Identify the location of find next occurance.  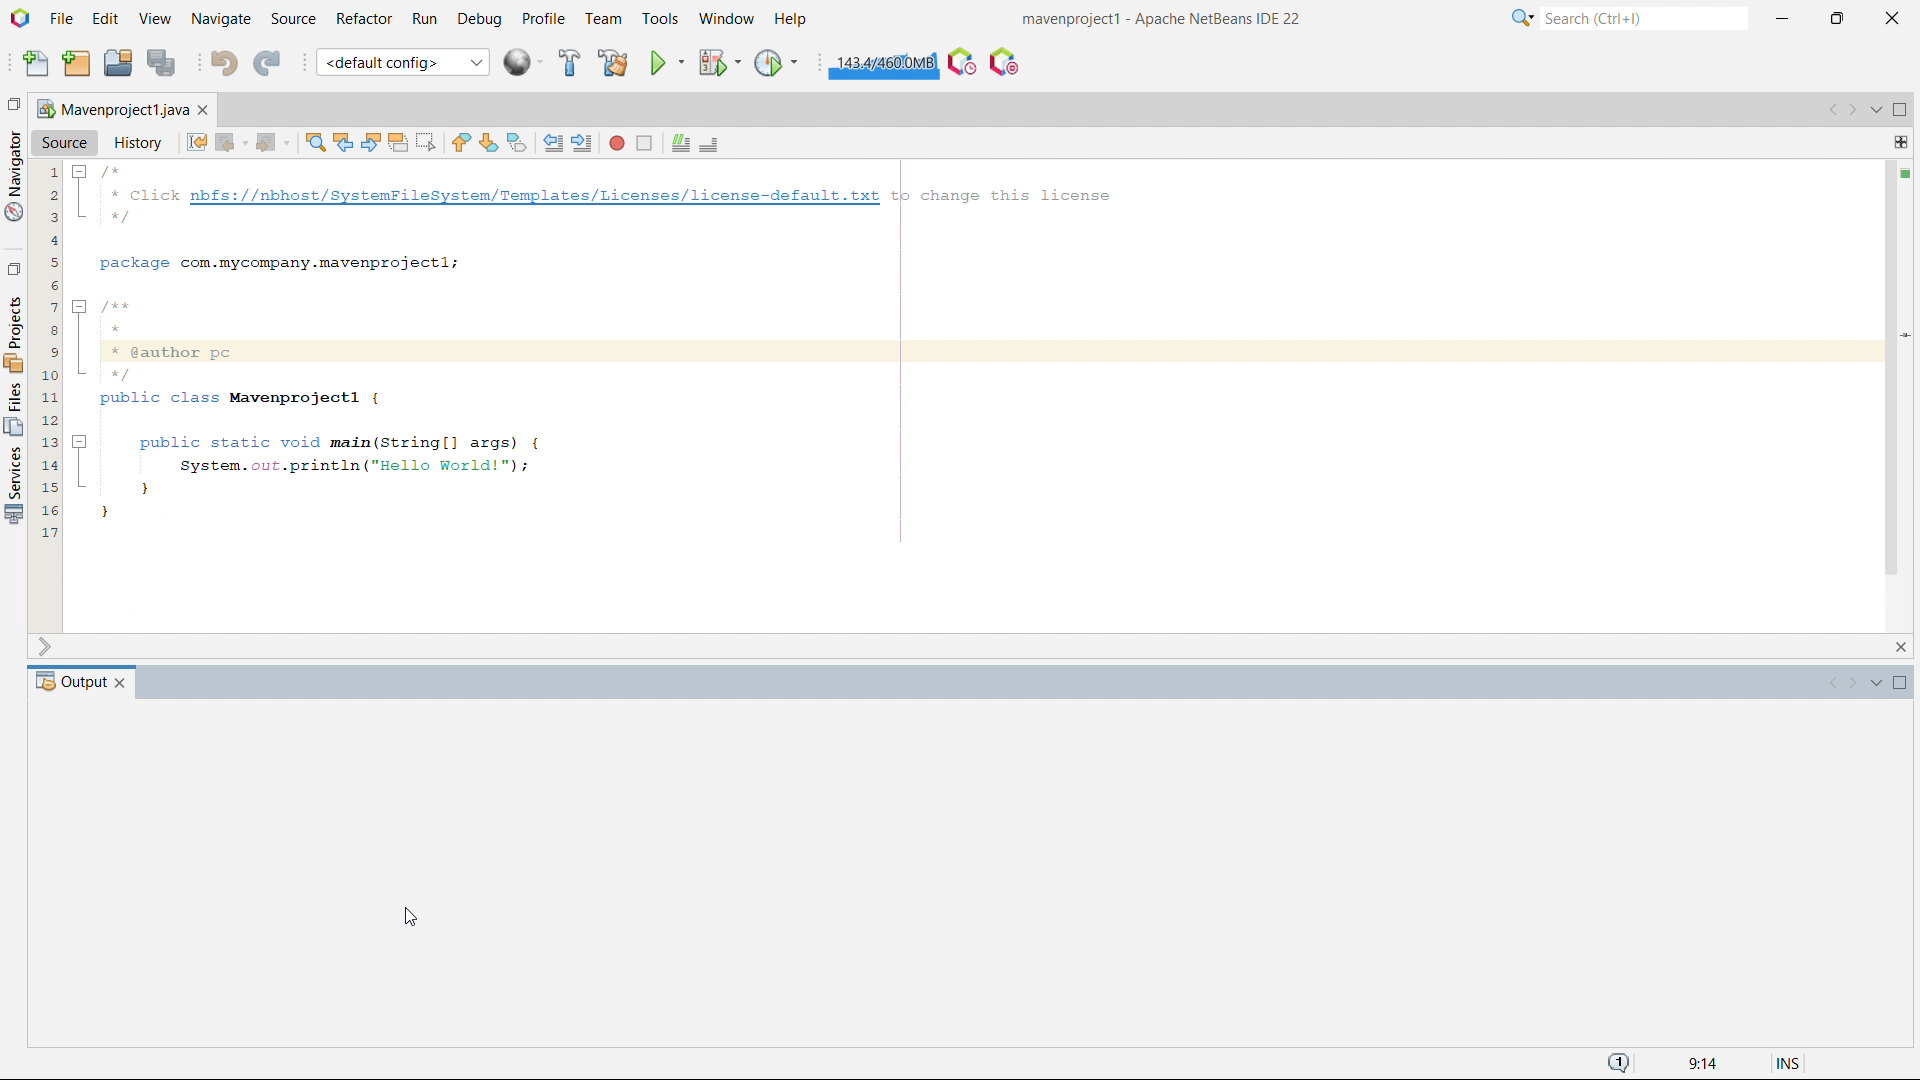
(371, 144).